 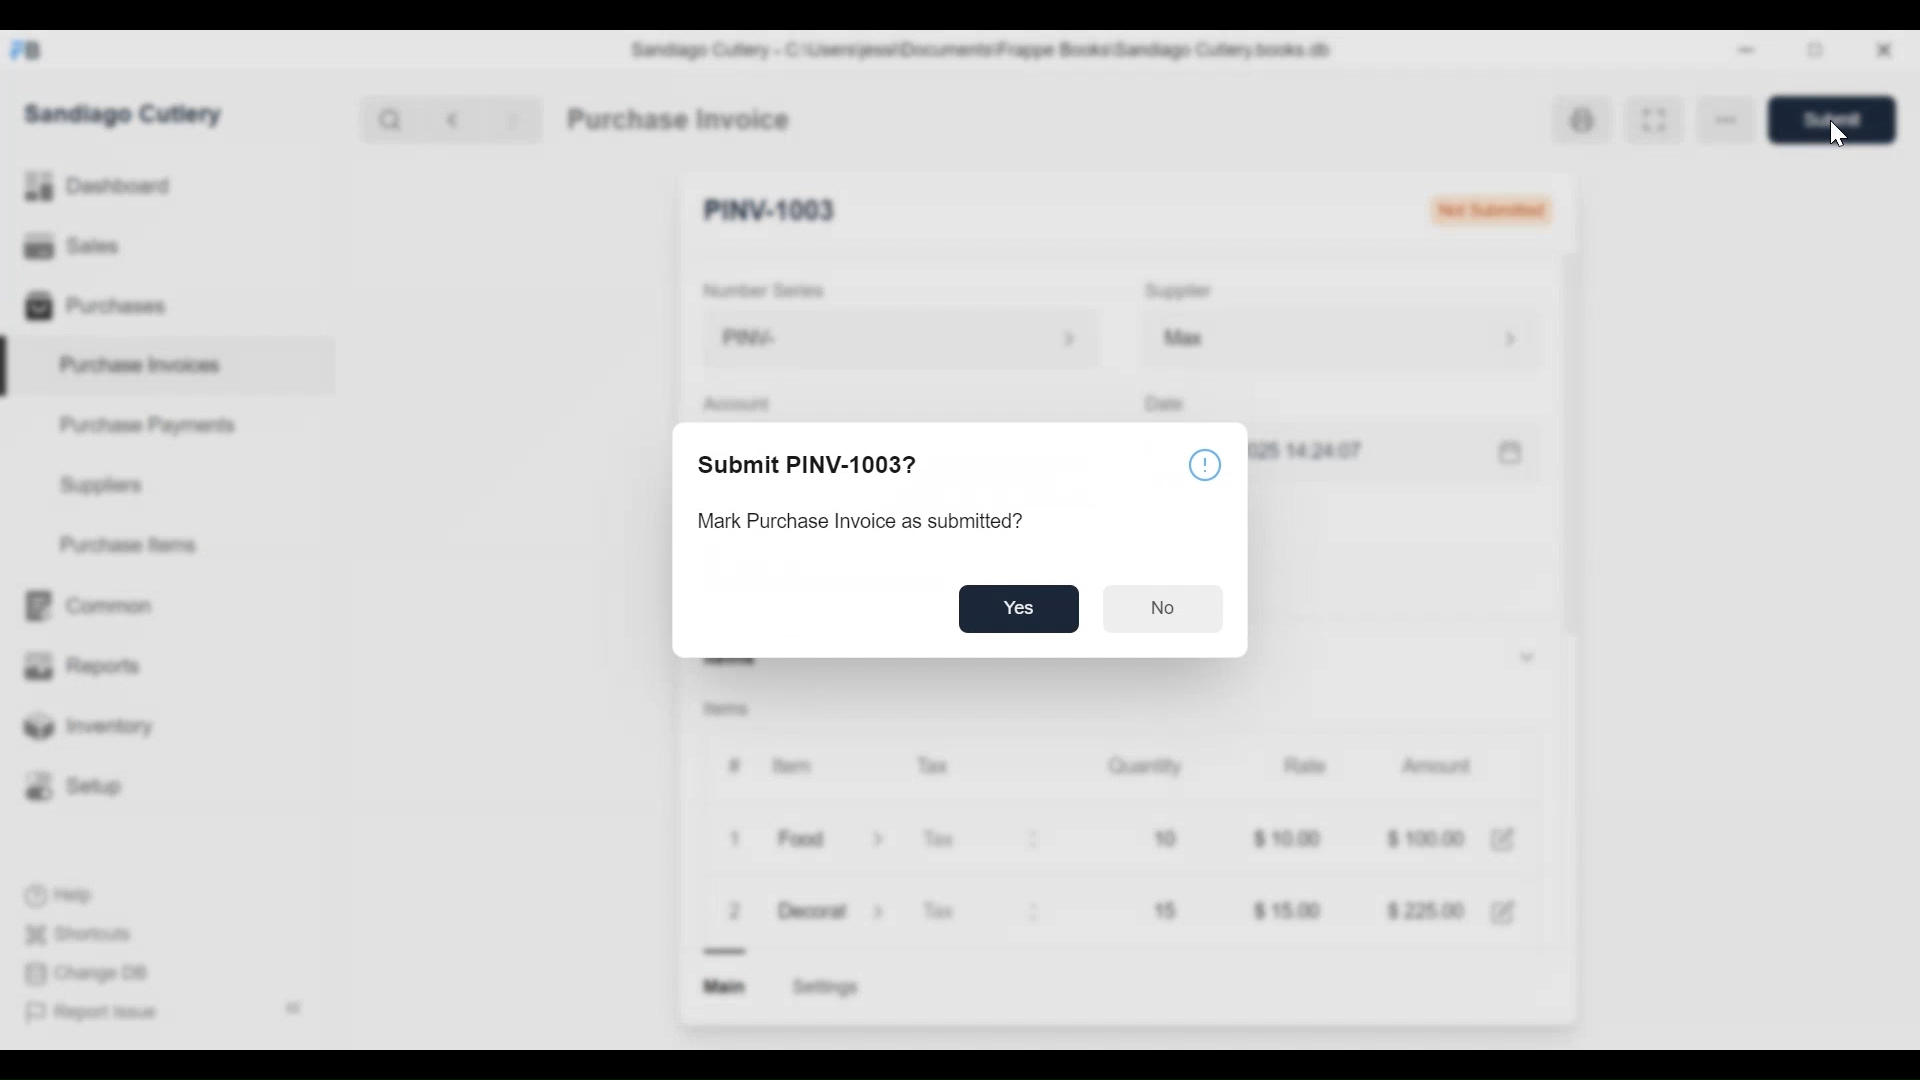 What do you see at coordinates (1020, 610) in the screenshot?
I see `Yes` at bounding box center [1020, 610].